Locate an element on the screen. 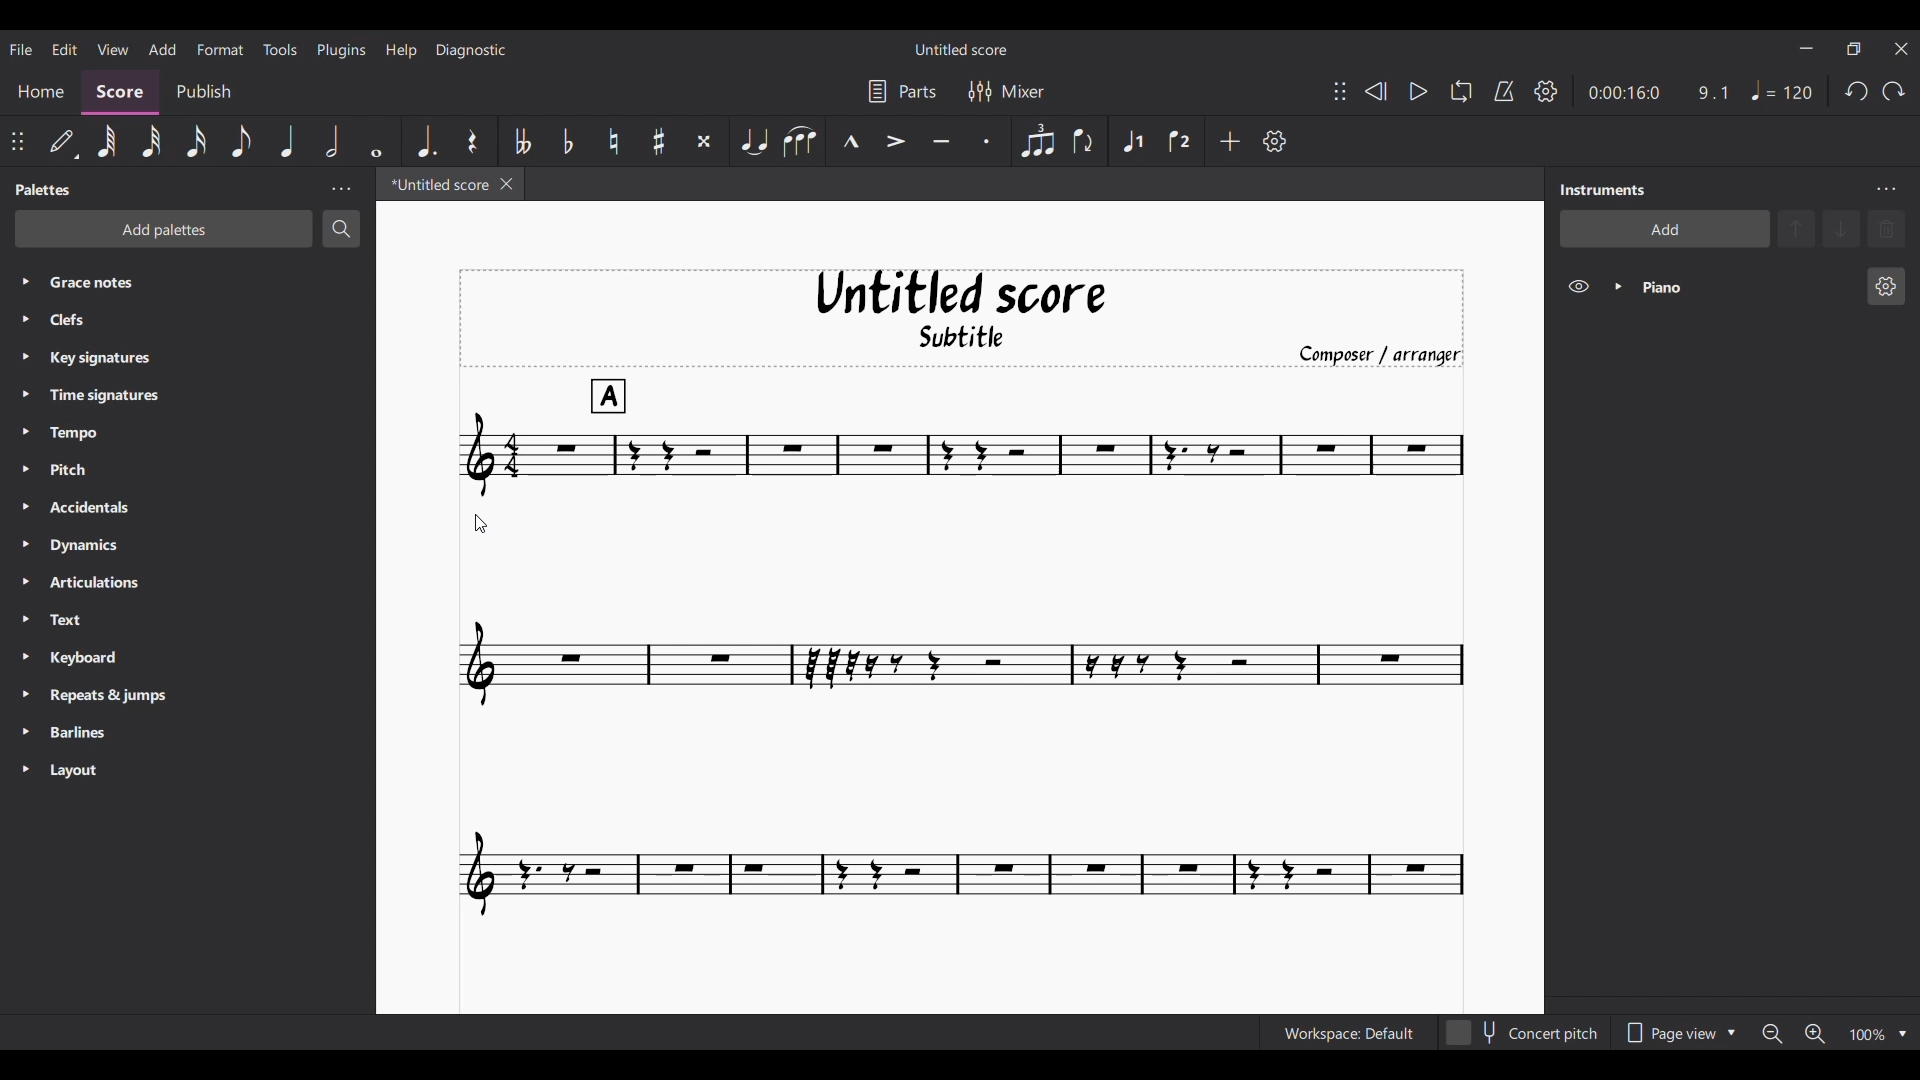  Tempo is located at coordinates (112, 434).